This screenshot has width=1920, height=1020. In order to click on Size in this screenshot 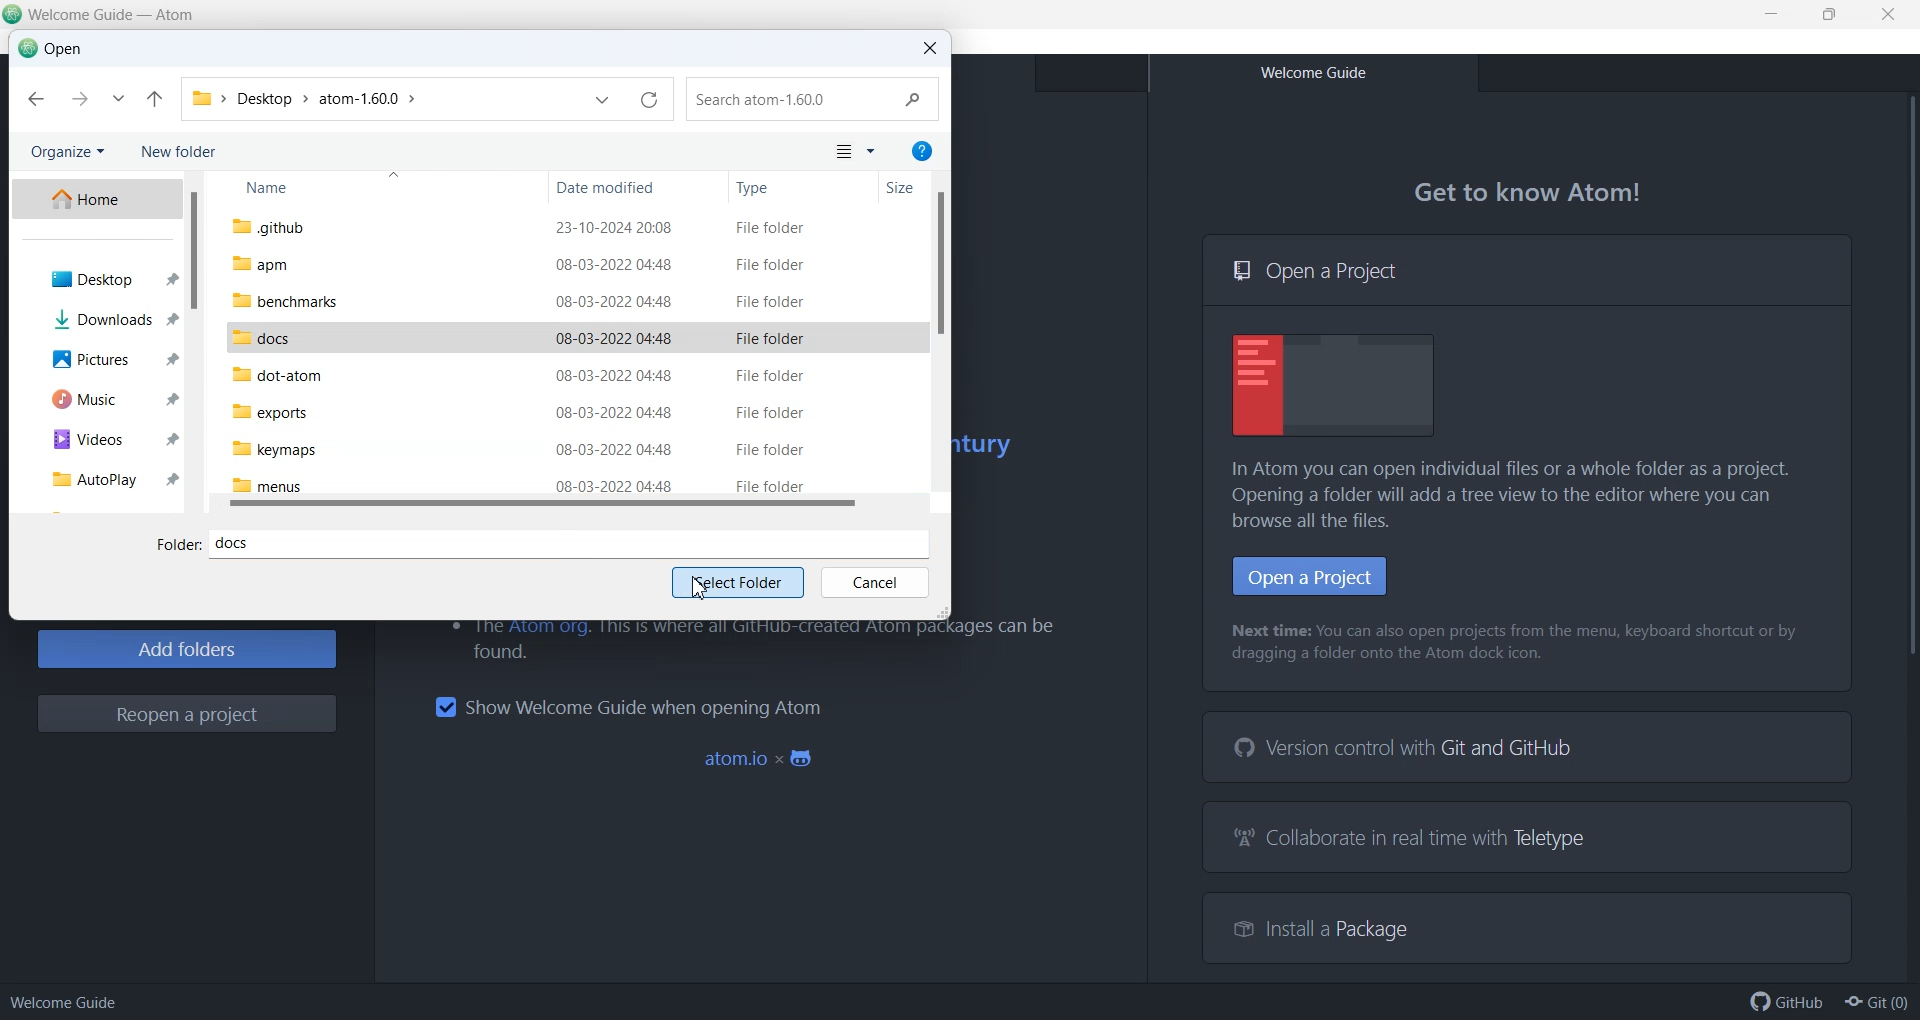, I will do `click(911, 189)`.